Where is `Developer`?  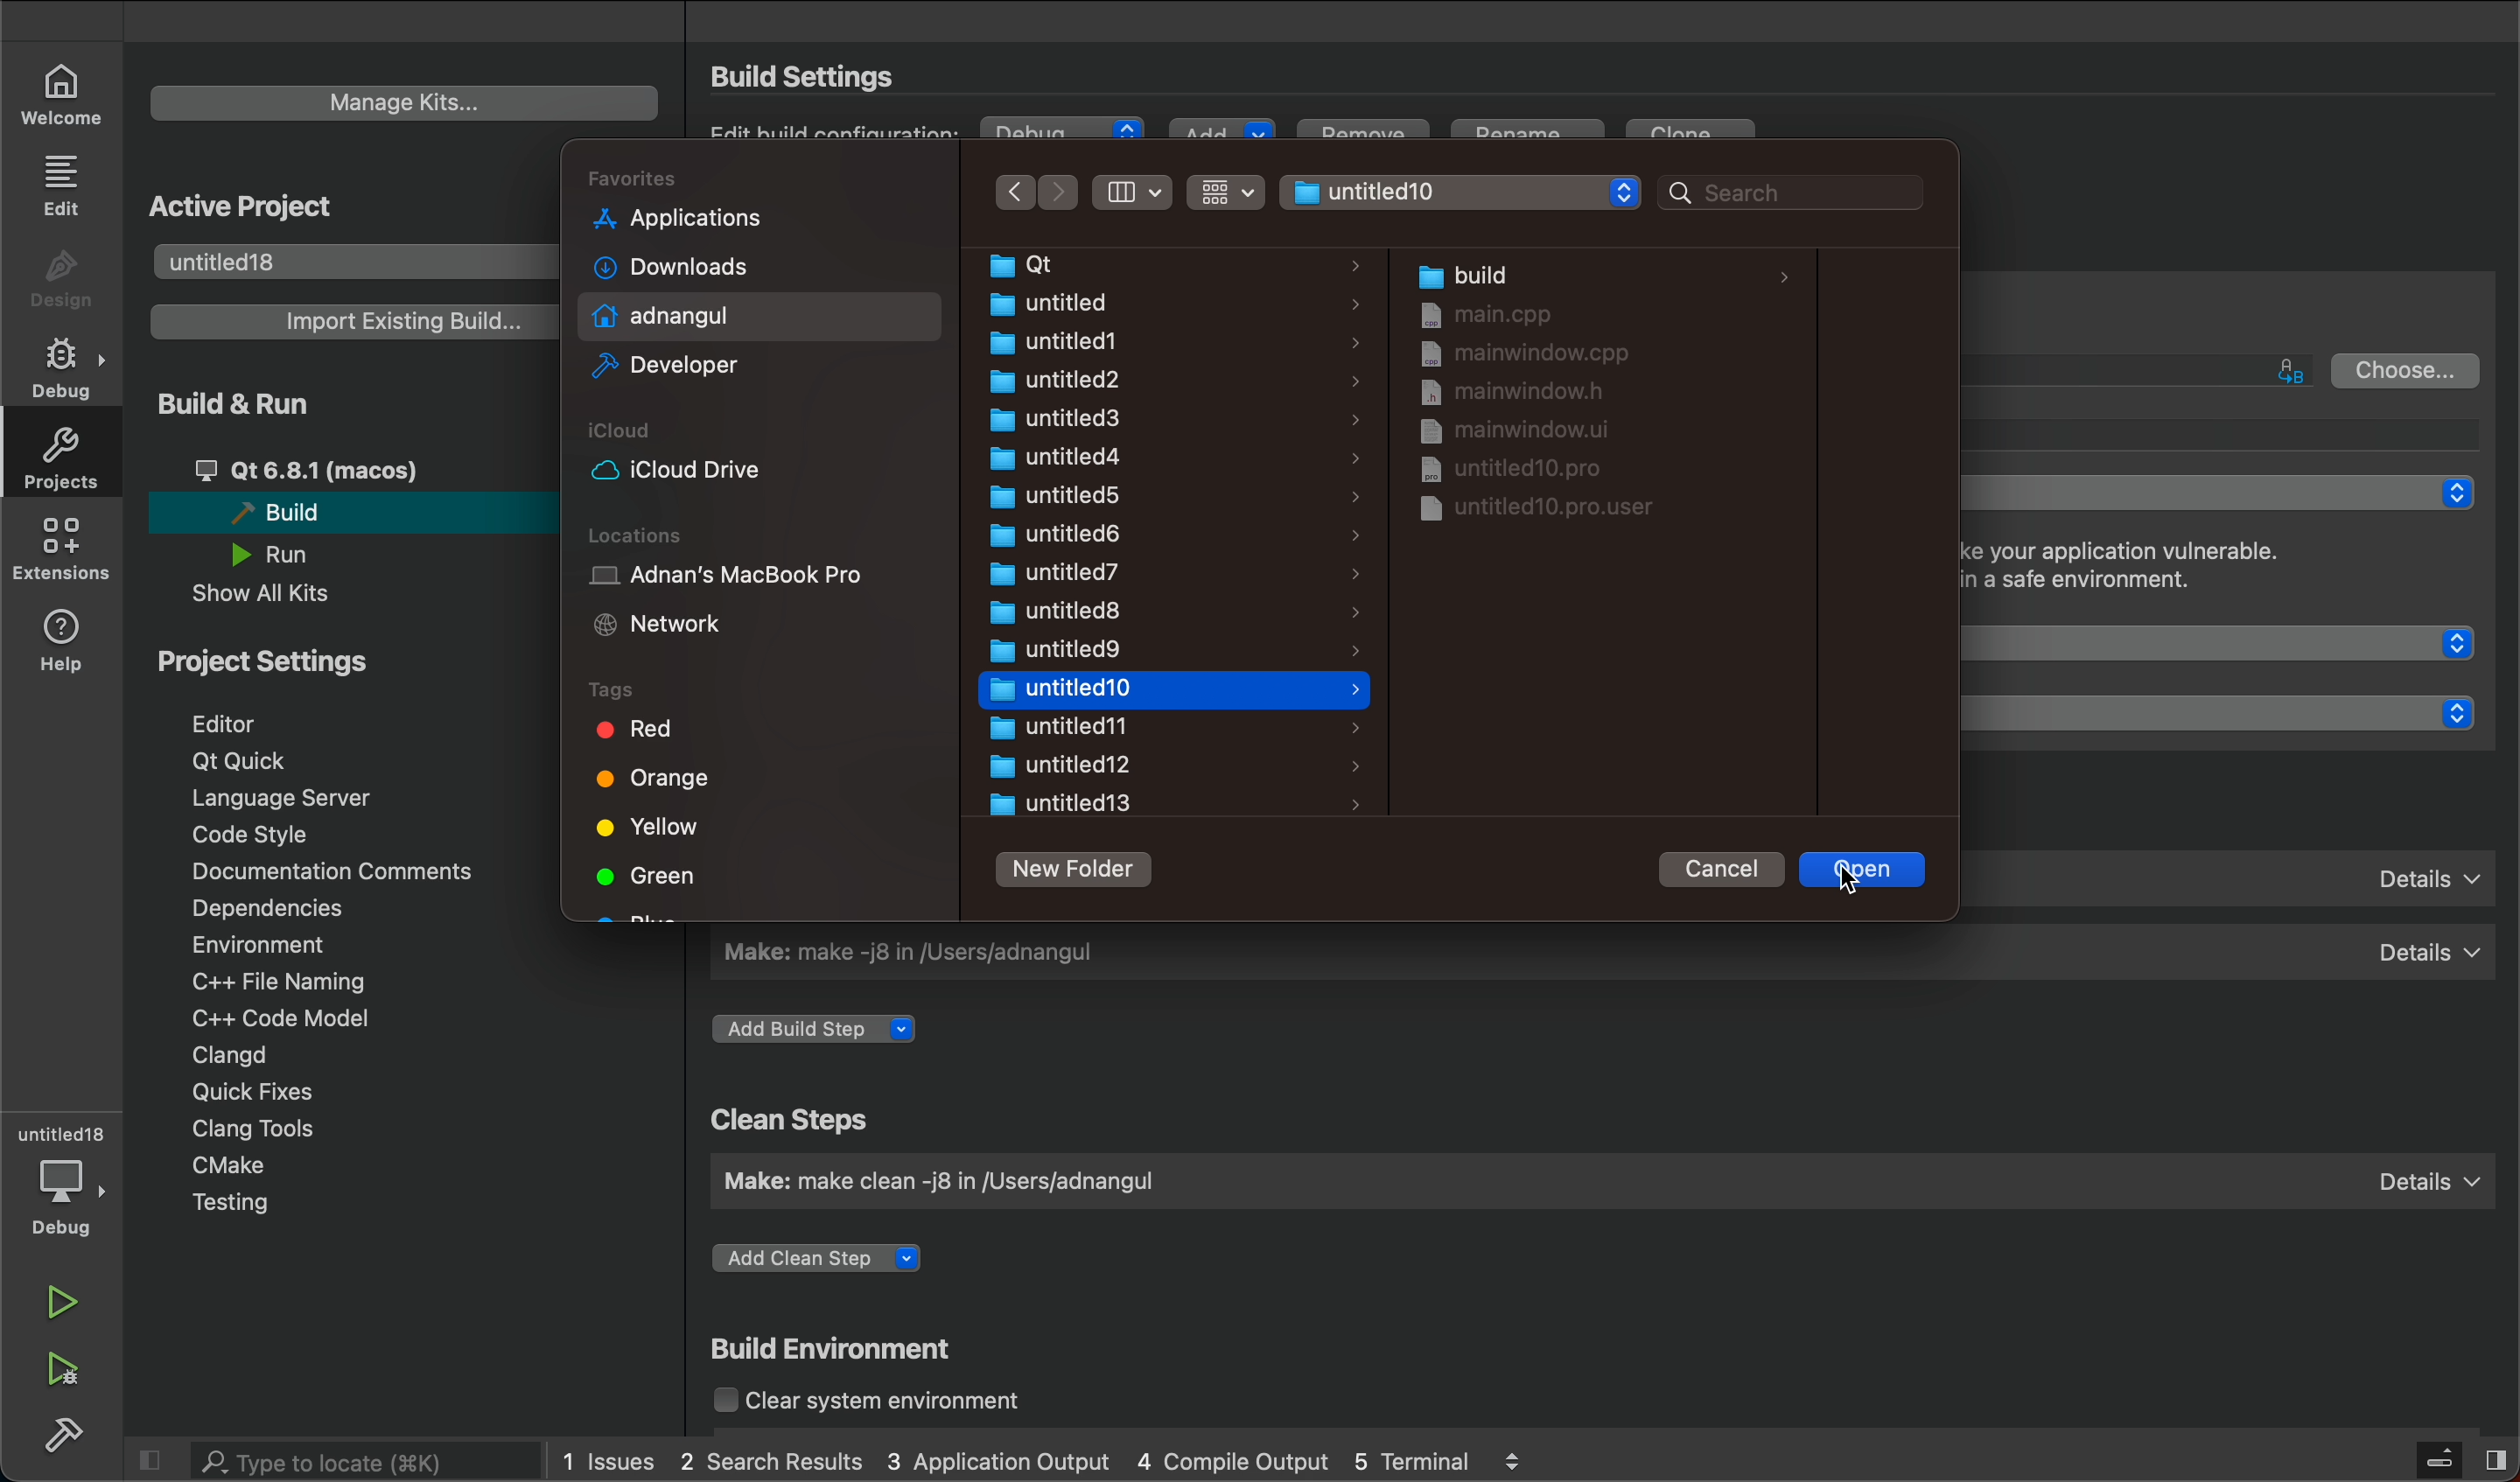
Developer is located at coordinates (671, 365).